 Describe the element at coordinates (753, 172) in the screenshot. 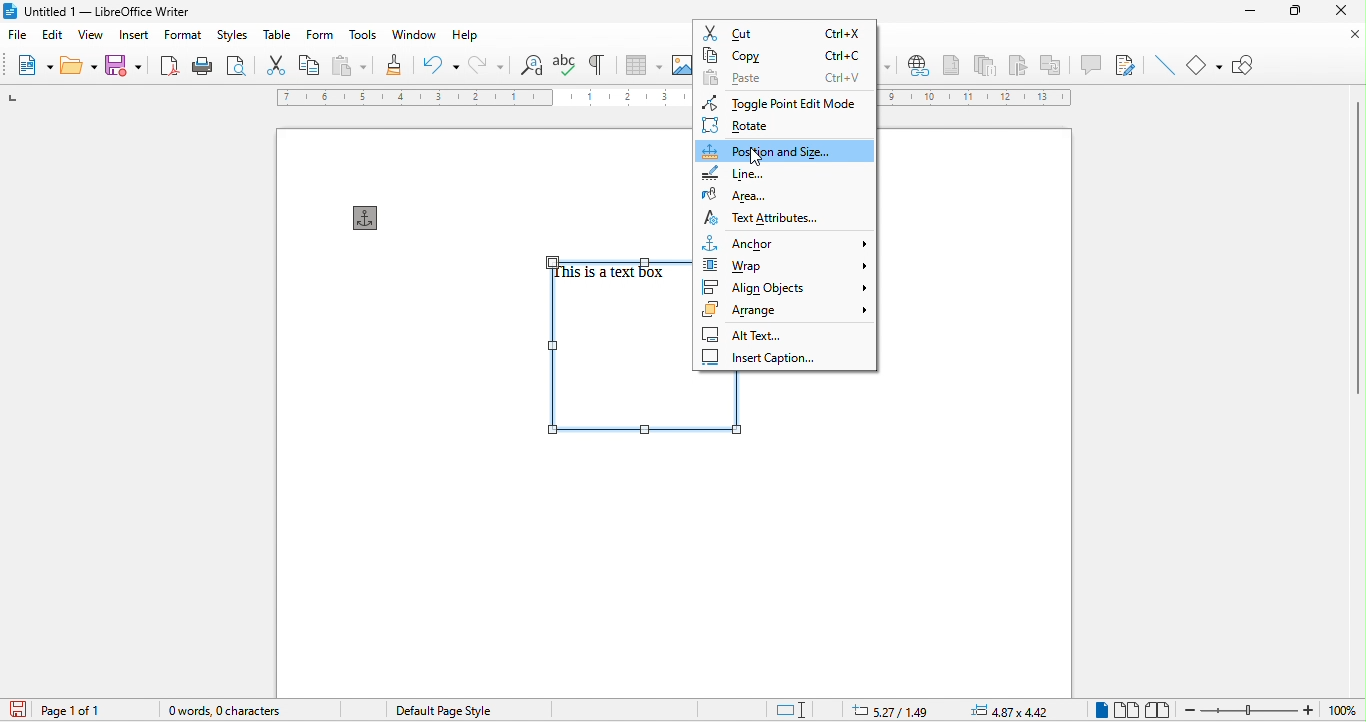

I see `line` at that location.